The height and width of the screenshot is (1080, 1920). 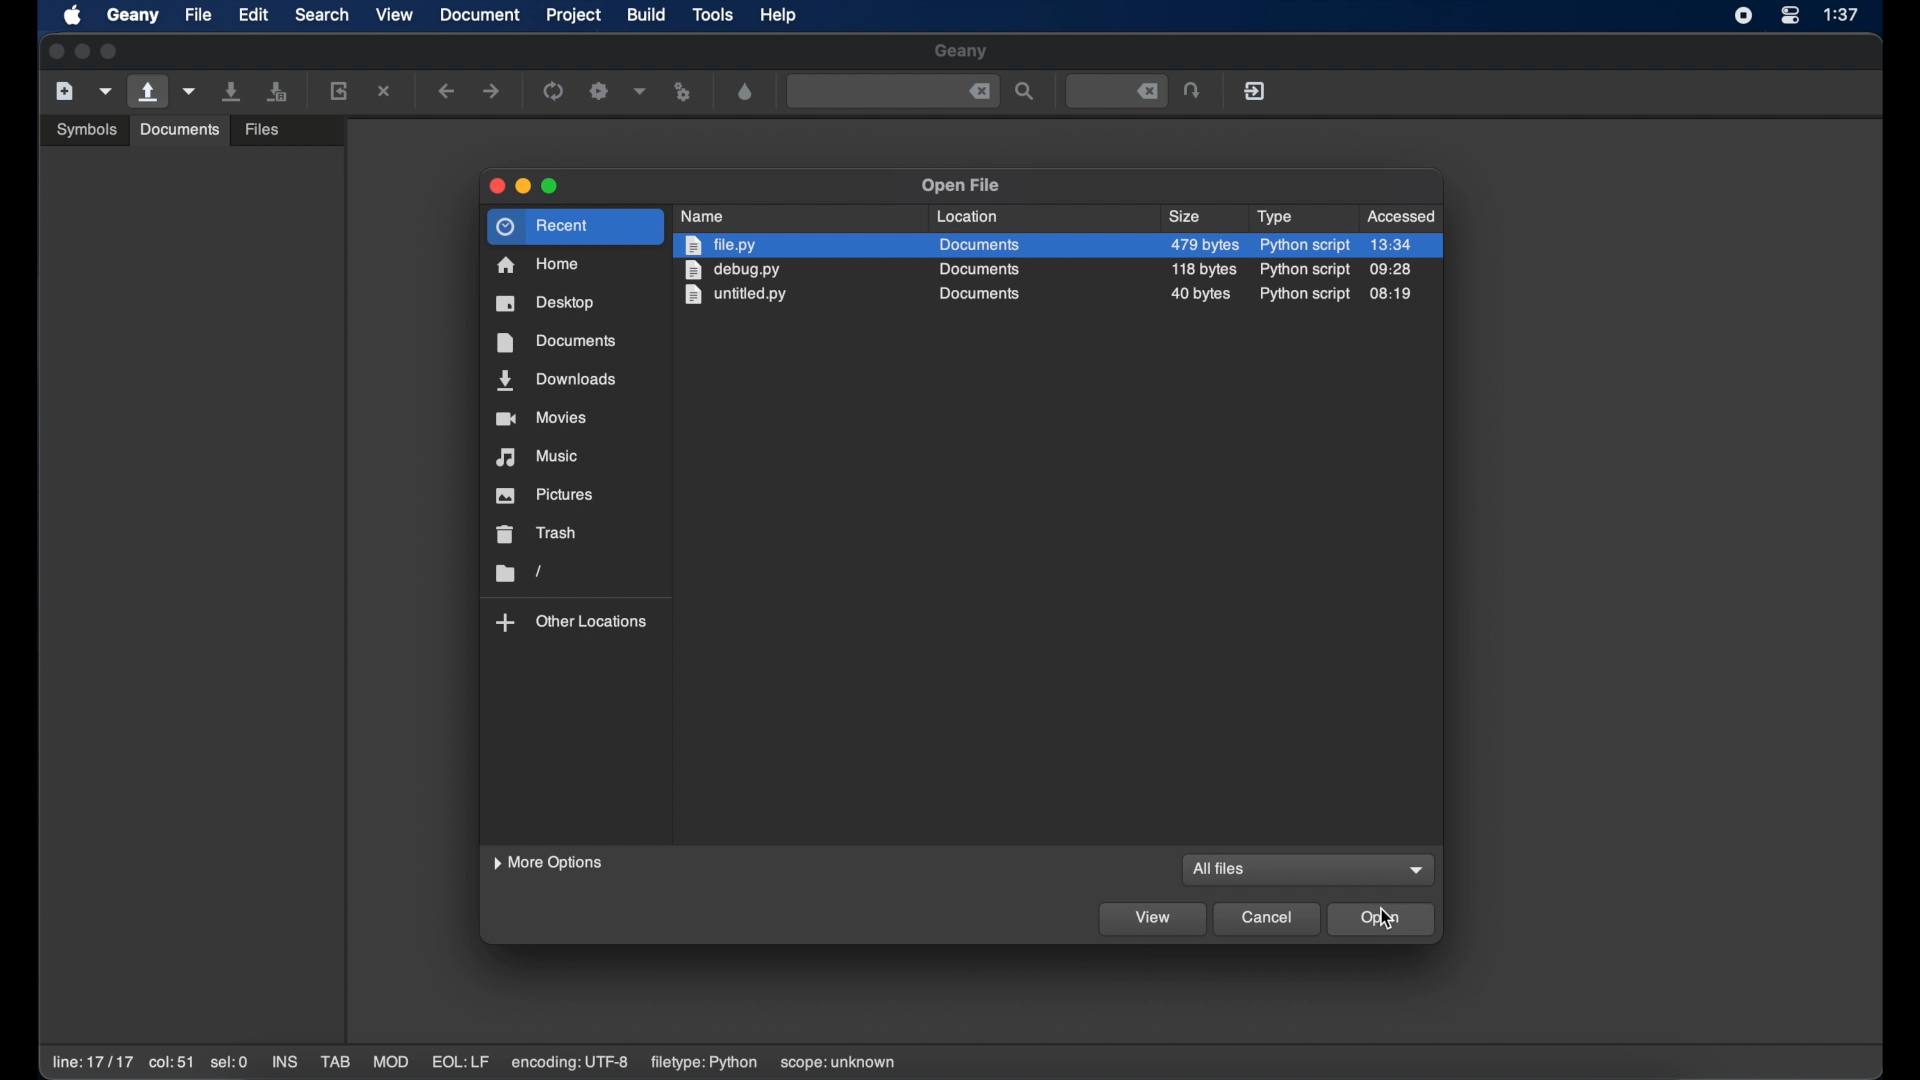 I want to click on pictures, so click(x=546, y=495).